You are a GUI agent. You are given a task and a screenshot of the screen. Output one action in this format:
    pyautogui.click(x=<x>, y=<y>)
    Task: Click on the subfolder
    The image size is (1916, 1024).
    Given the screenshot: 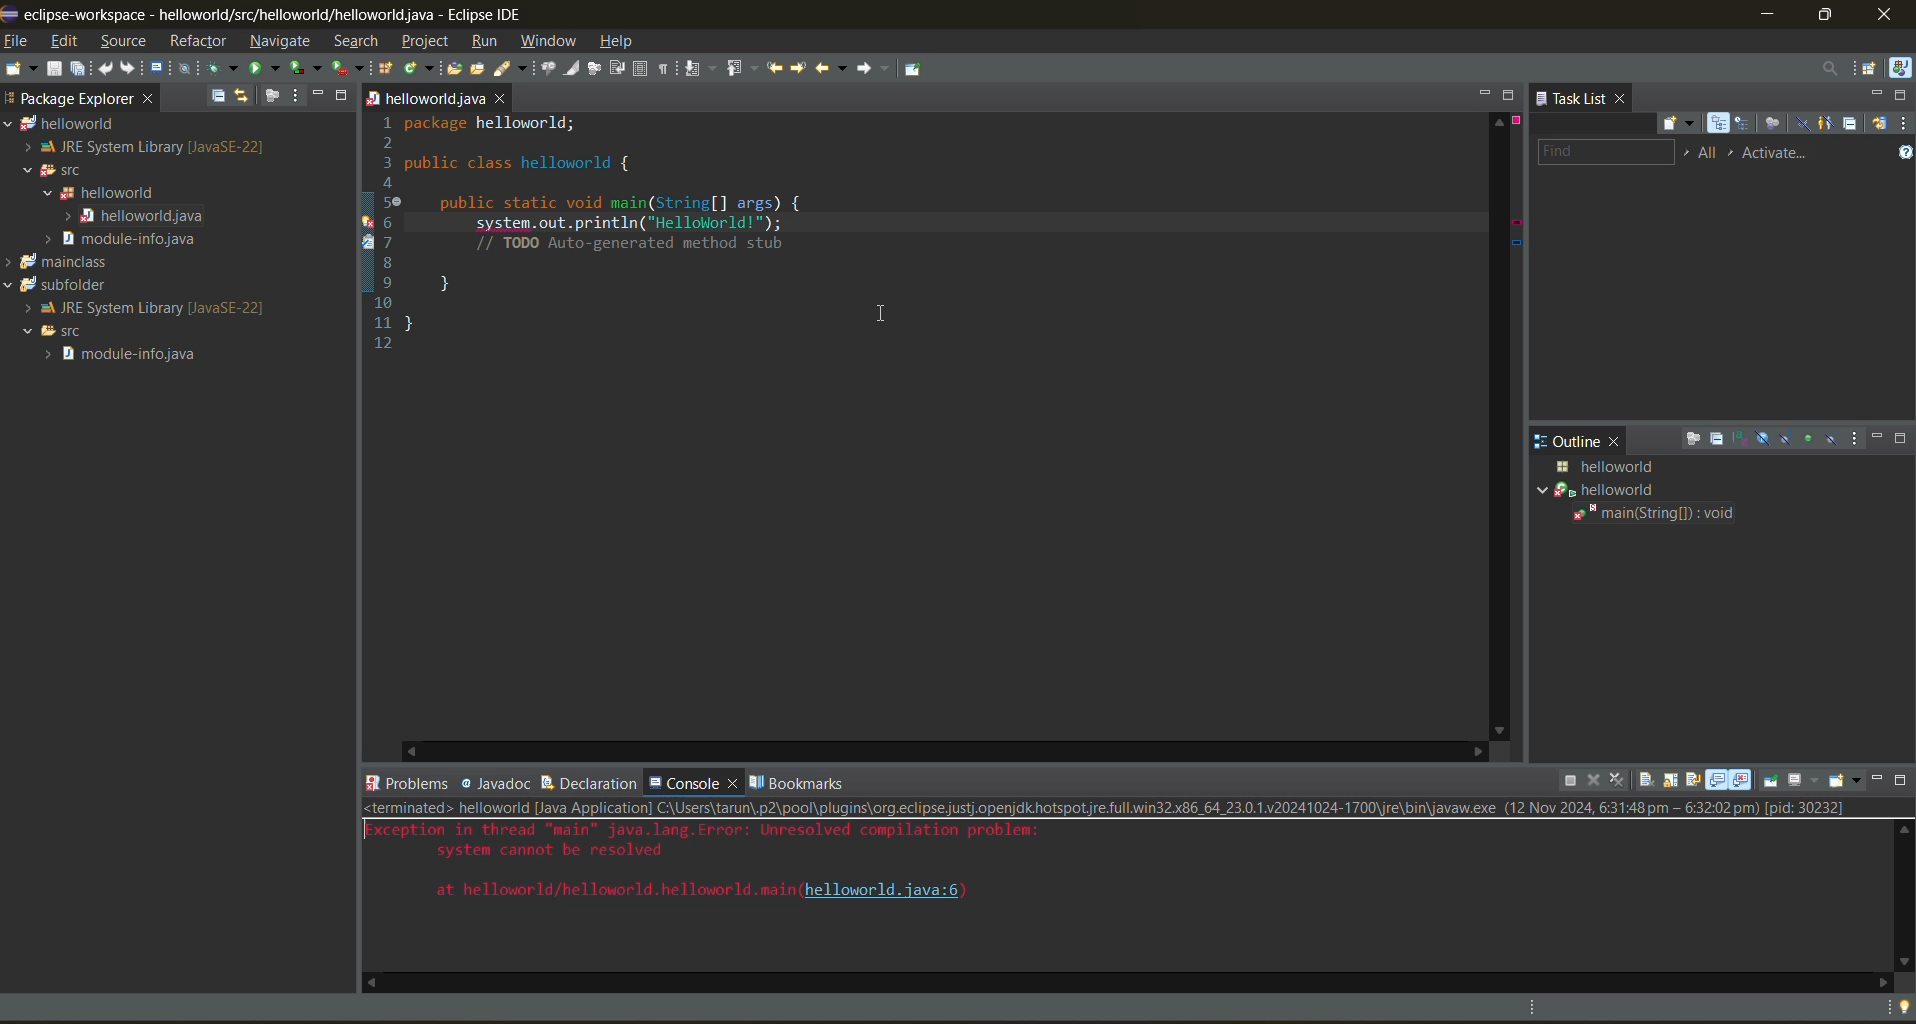 What is the action you would take?
    pyautogui.click(x=97, y=284)
    